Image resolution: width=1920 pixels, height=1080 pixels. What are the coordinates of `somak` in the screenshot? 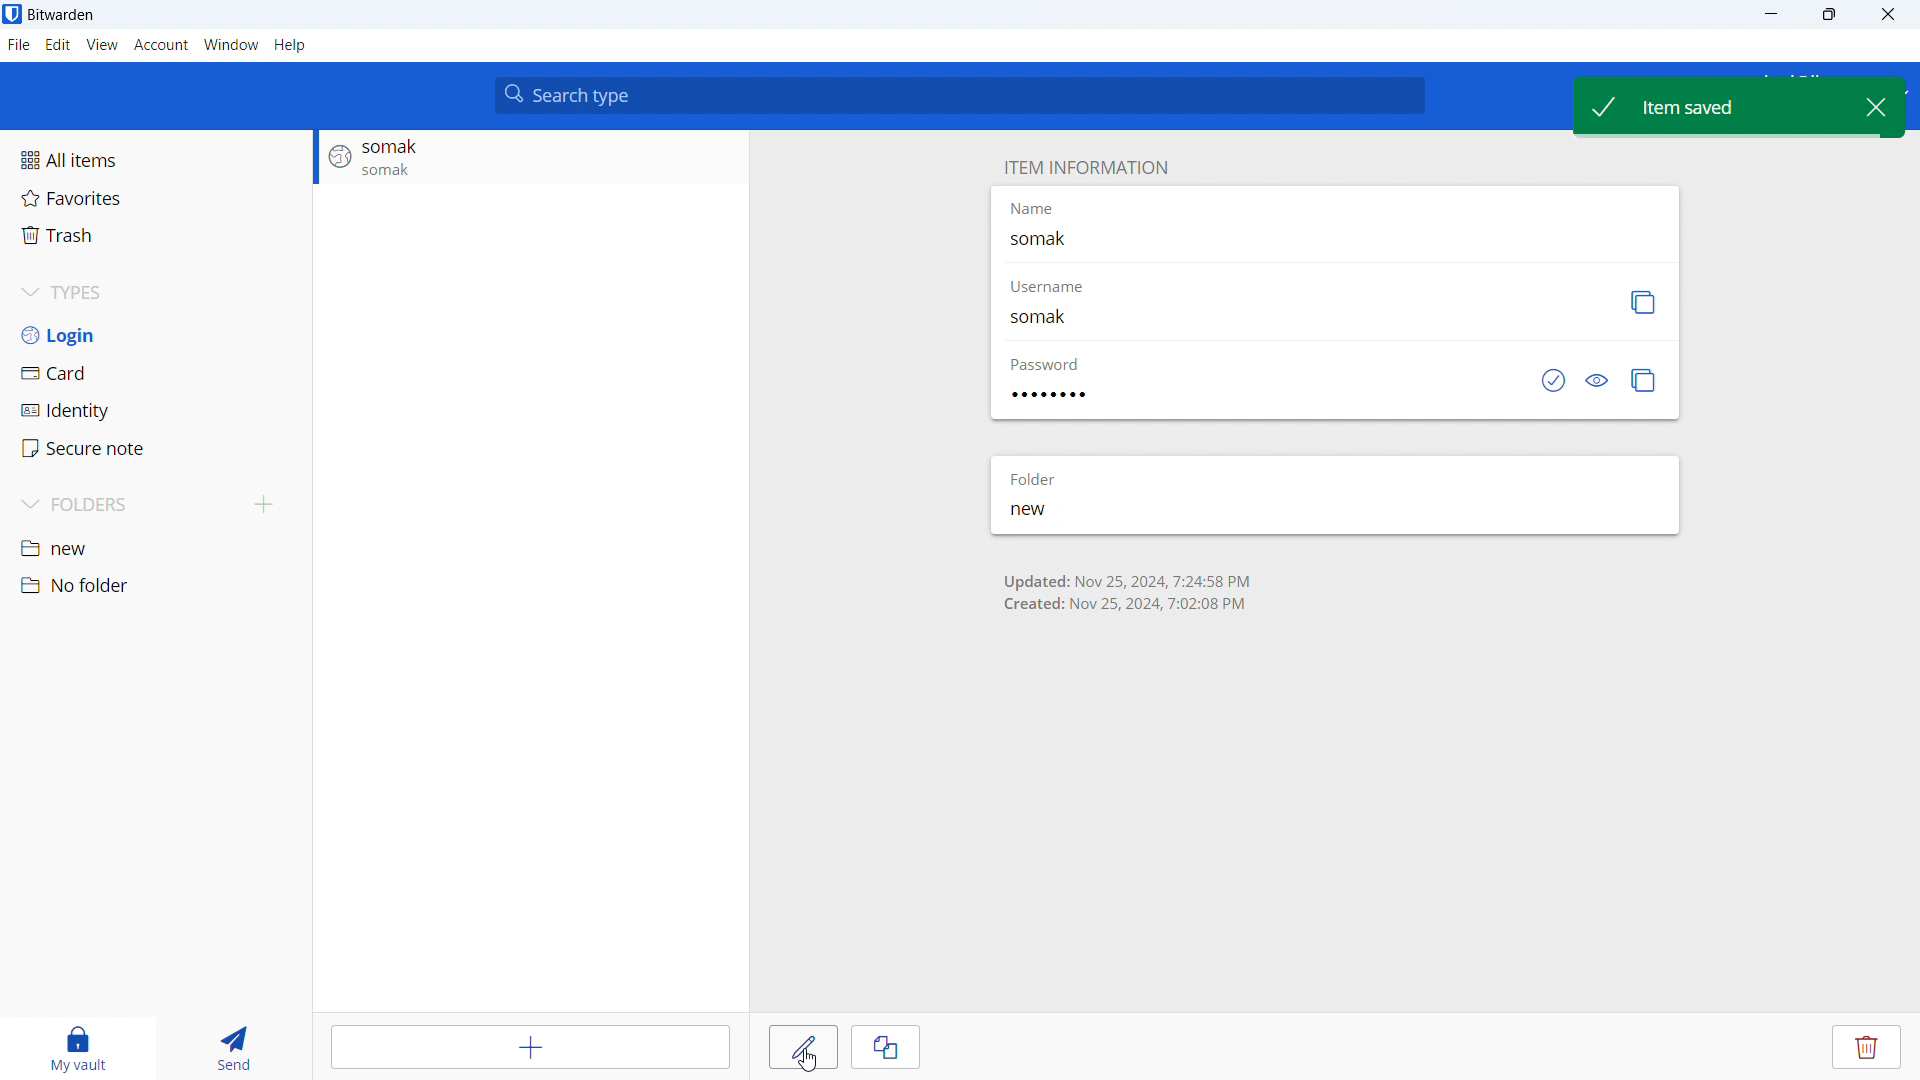 It's located at (1064, 240).